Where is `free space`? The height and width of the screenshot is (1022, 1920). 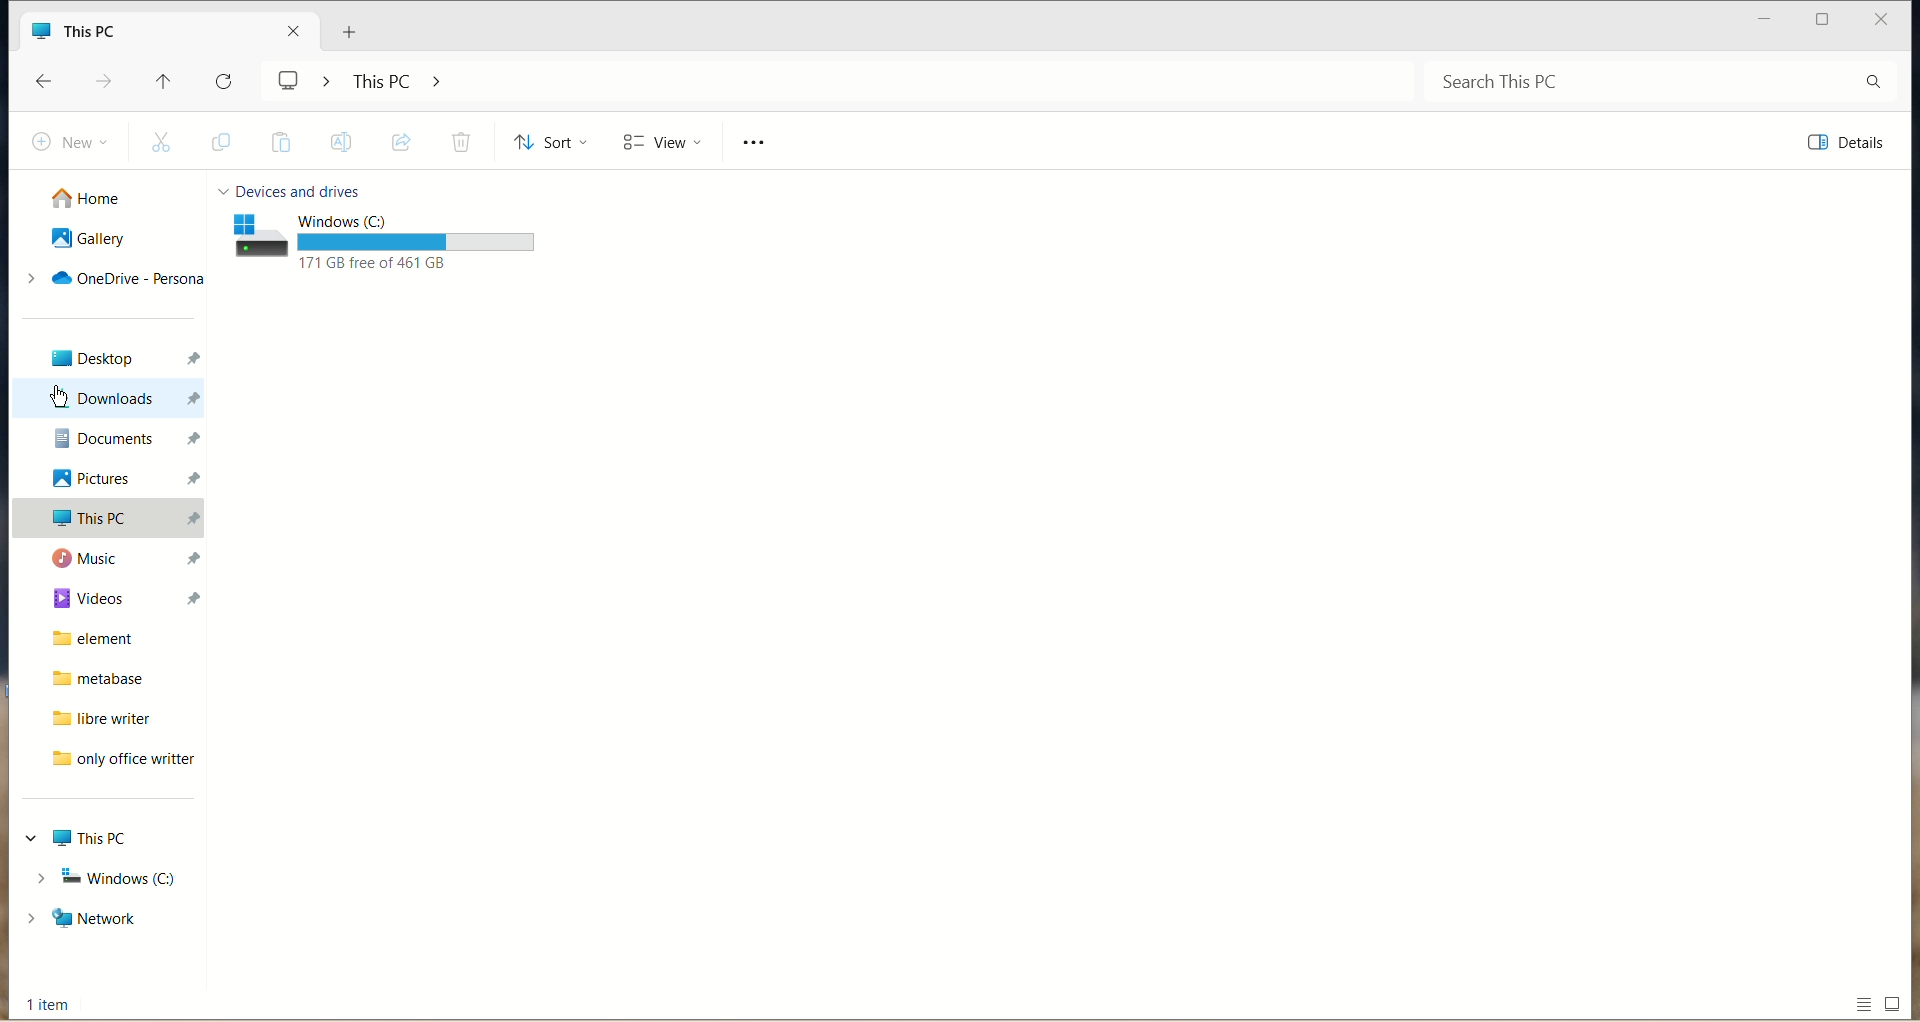
free space is located at coordinates (396, 264).